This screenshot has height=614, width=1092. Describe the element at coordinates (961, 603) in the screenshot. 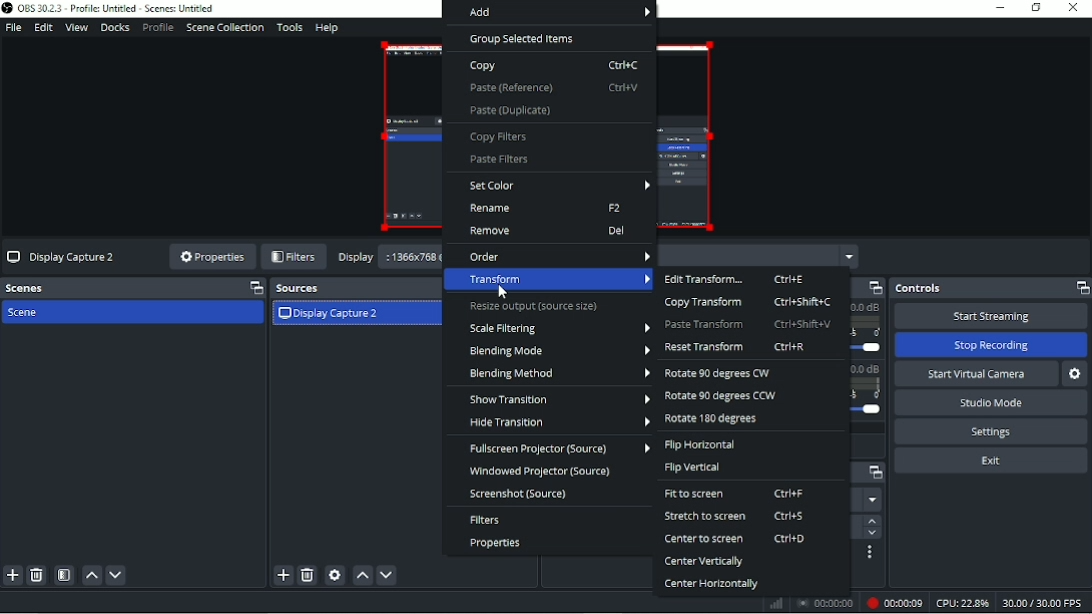

I see `CPU:22.6%` at that location.